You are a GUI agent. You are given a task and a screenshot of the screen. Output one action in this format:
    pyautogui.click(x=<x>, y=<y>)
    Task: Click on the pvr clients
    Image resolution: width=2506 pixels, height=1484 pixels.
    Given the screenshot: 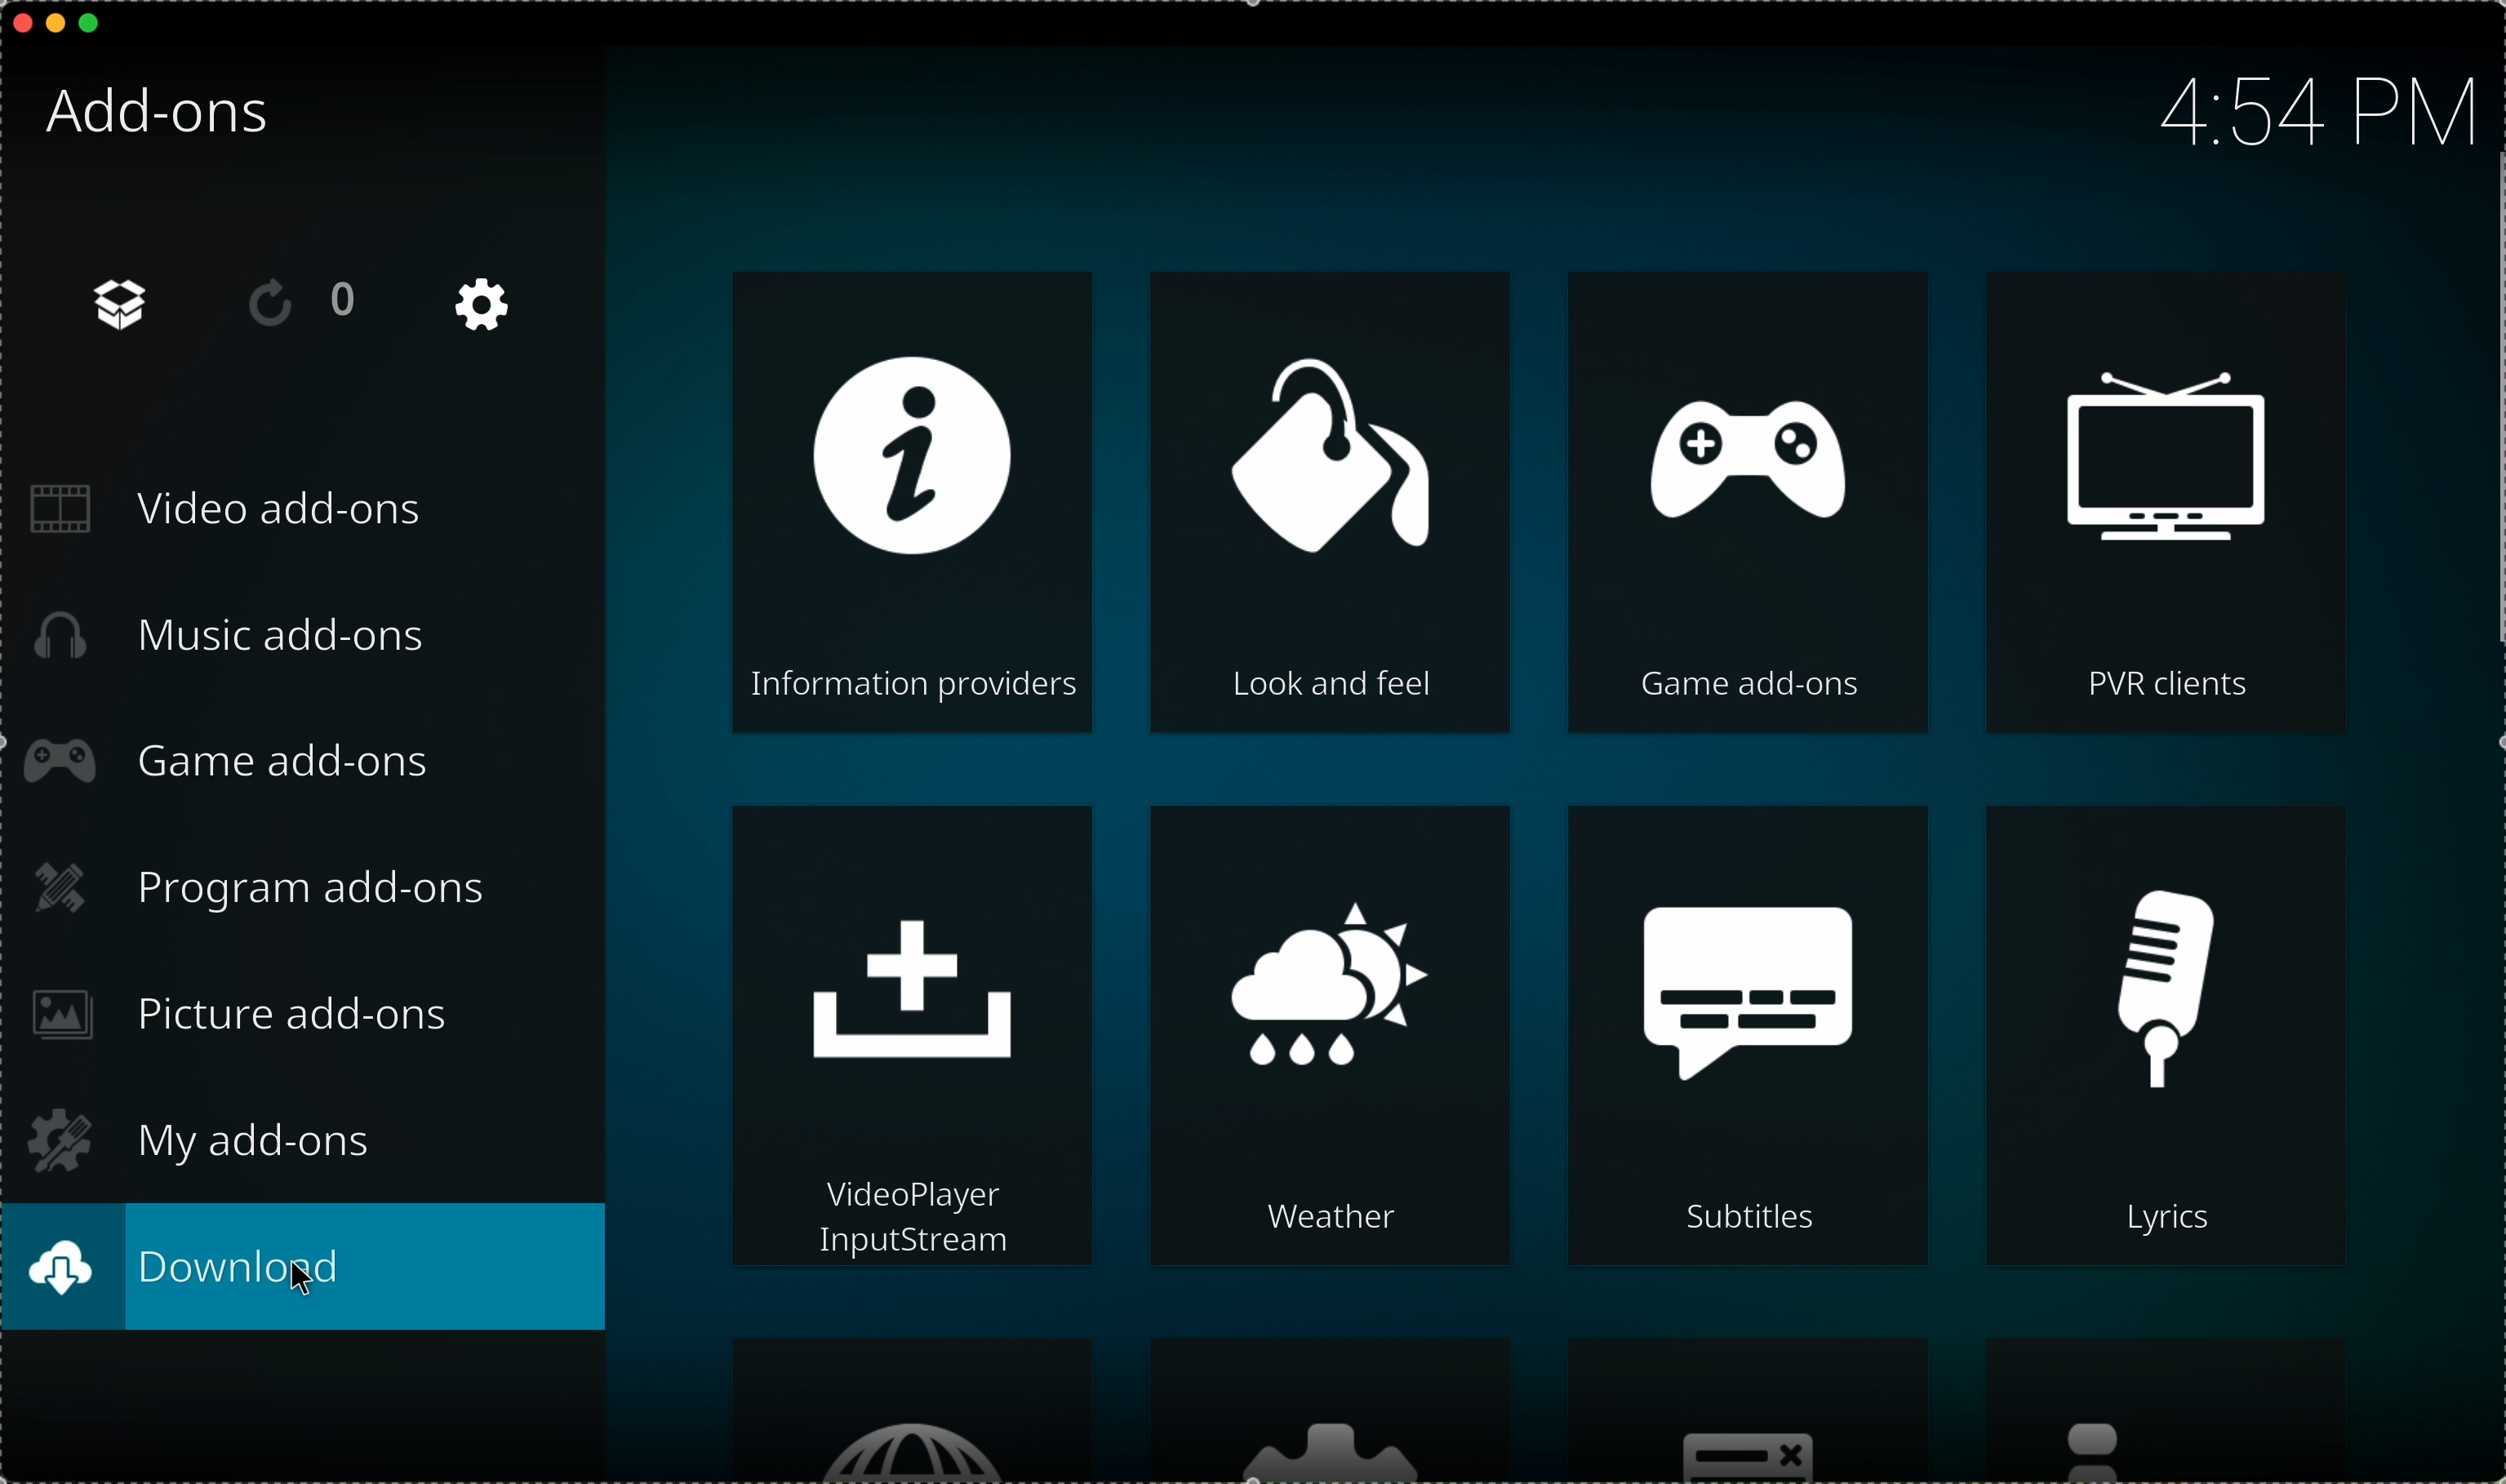 What is the action you would take?
    pyautogui.click(x=2169, y=501)
    